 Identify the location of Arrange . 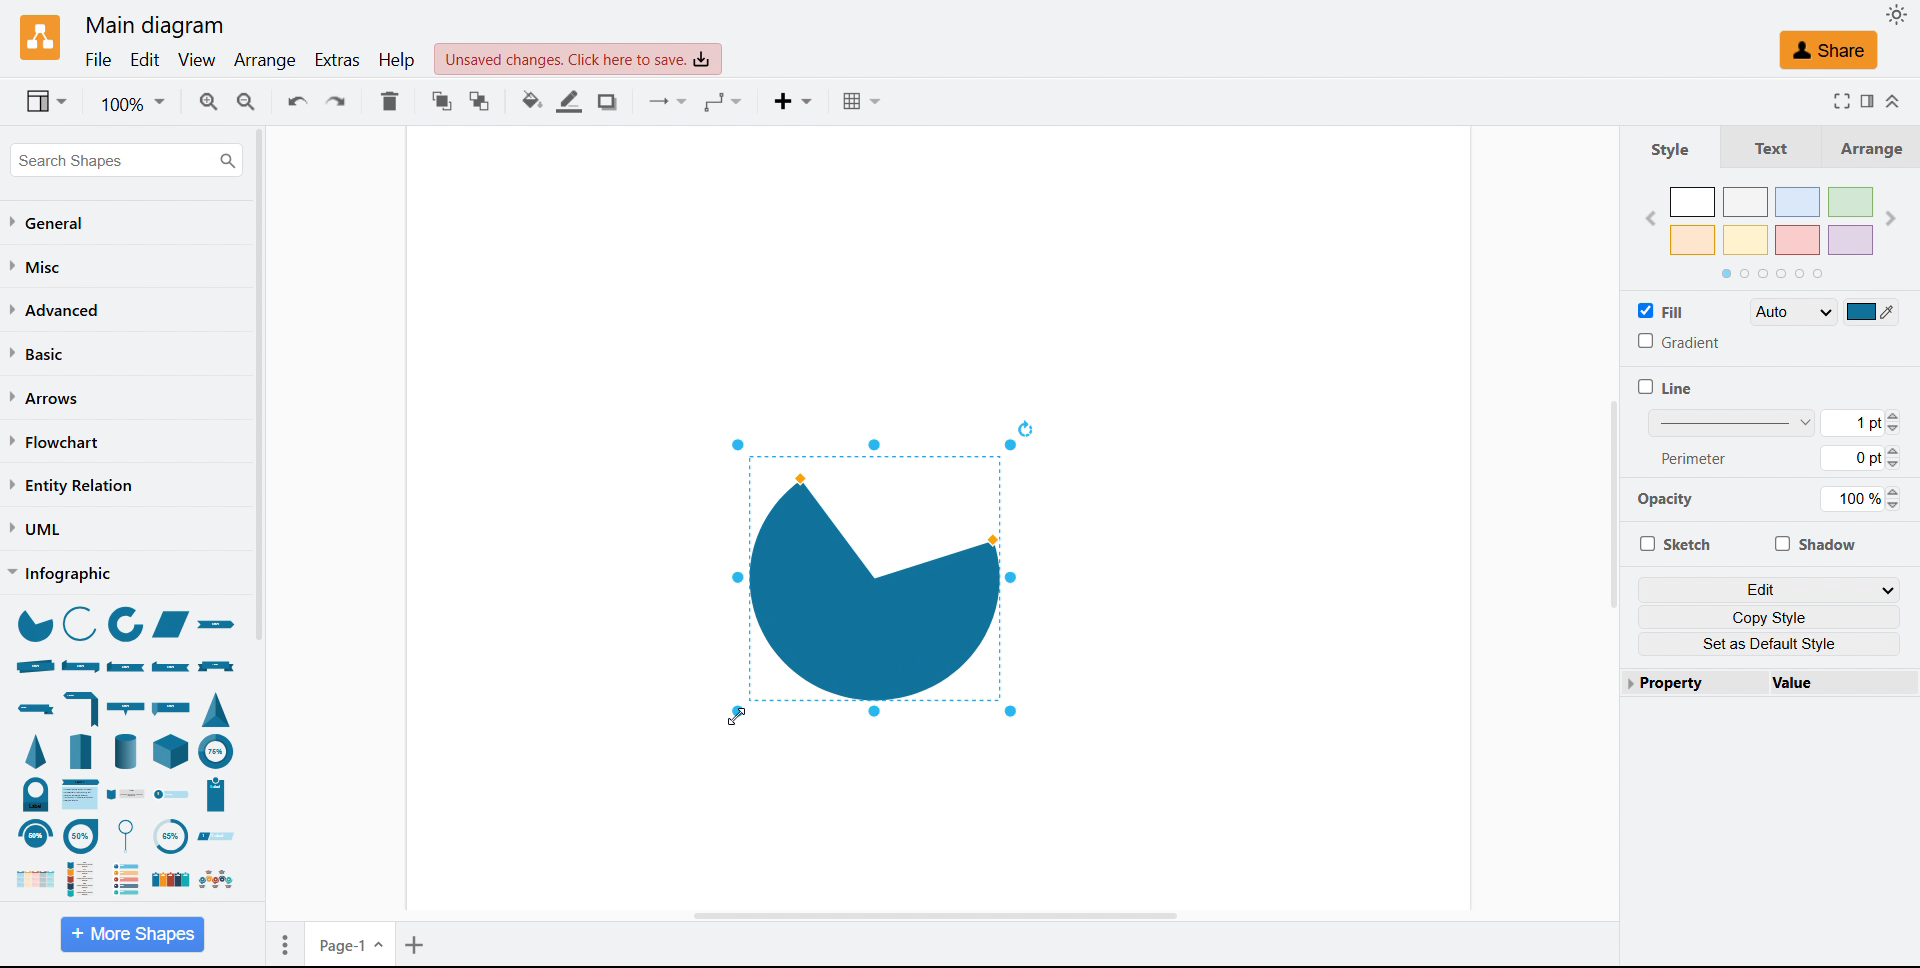
(1864, 147).